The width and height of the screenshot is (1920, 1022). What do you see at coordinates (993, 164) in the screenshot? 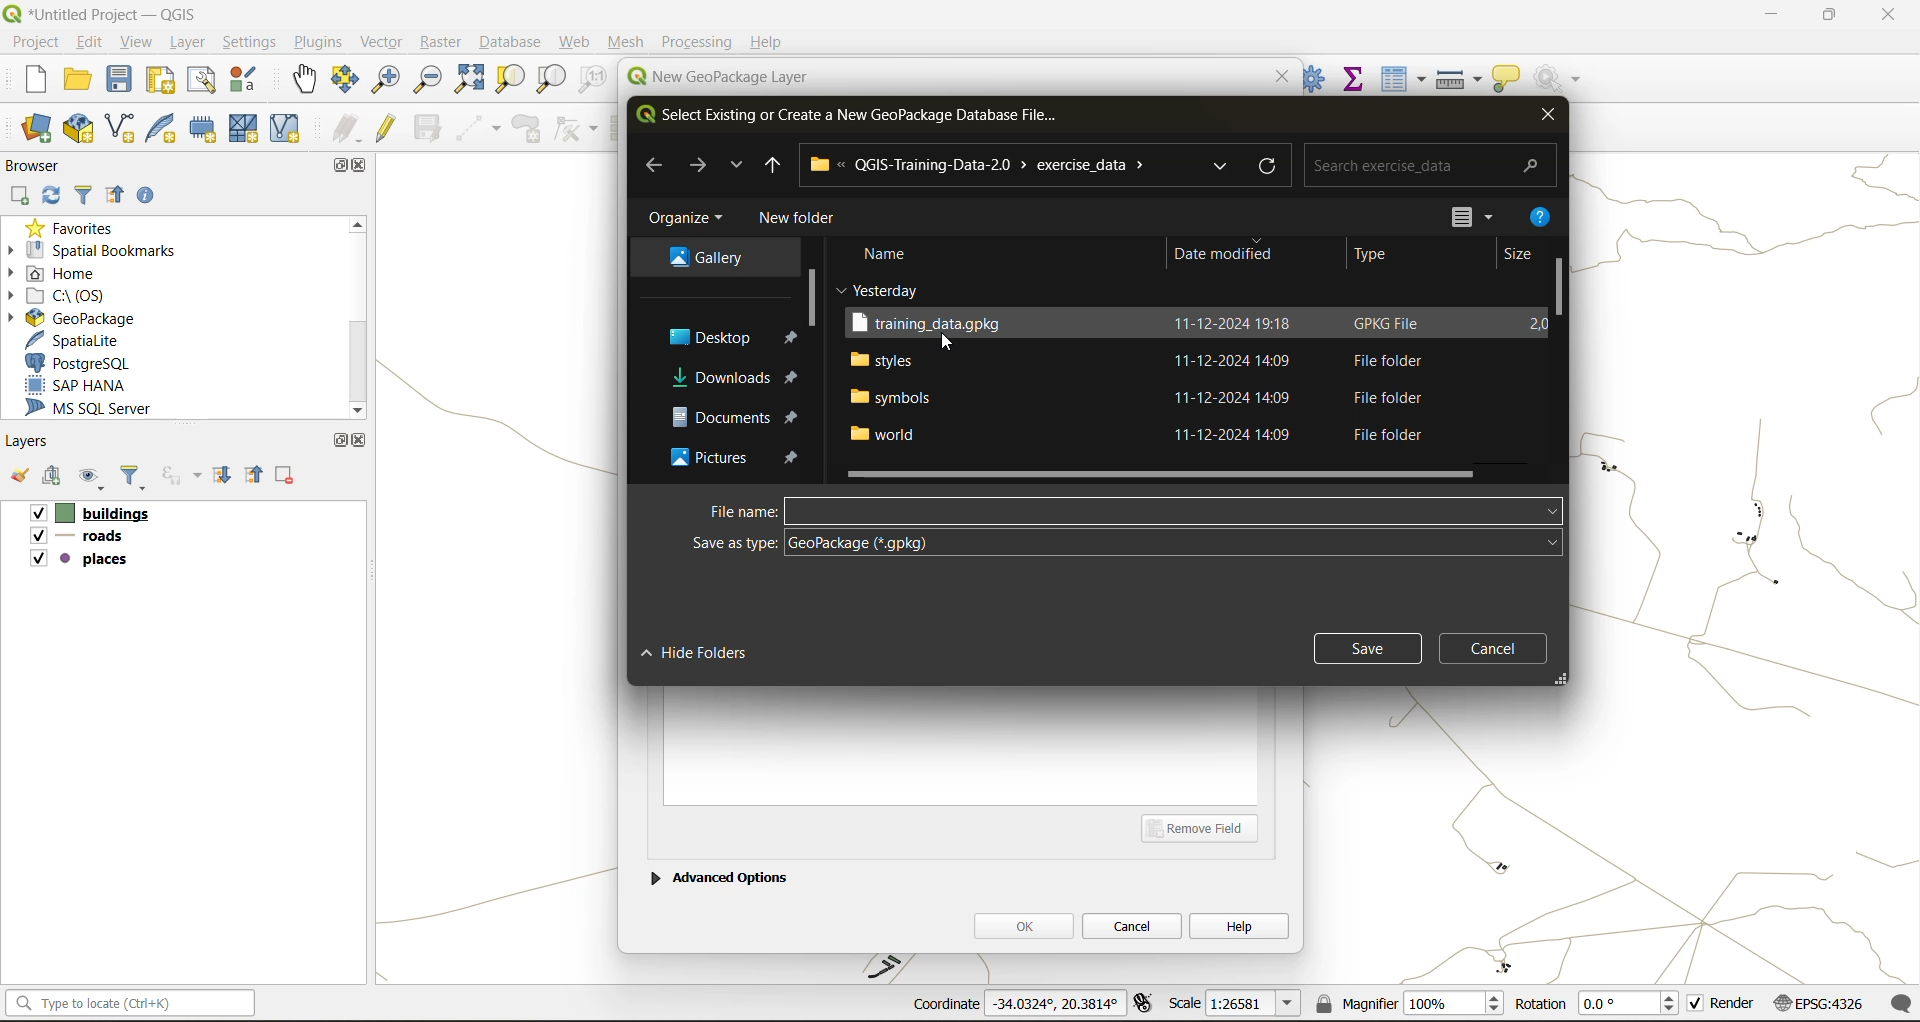
I see `QGIS-Training-Data-2.0 > exercise_data(file path)` at bounding box center [993, 164].